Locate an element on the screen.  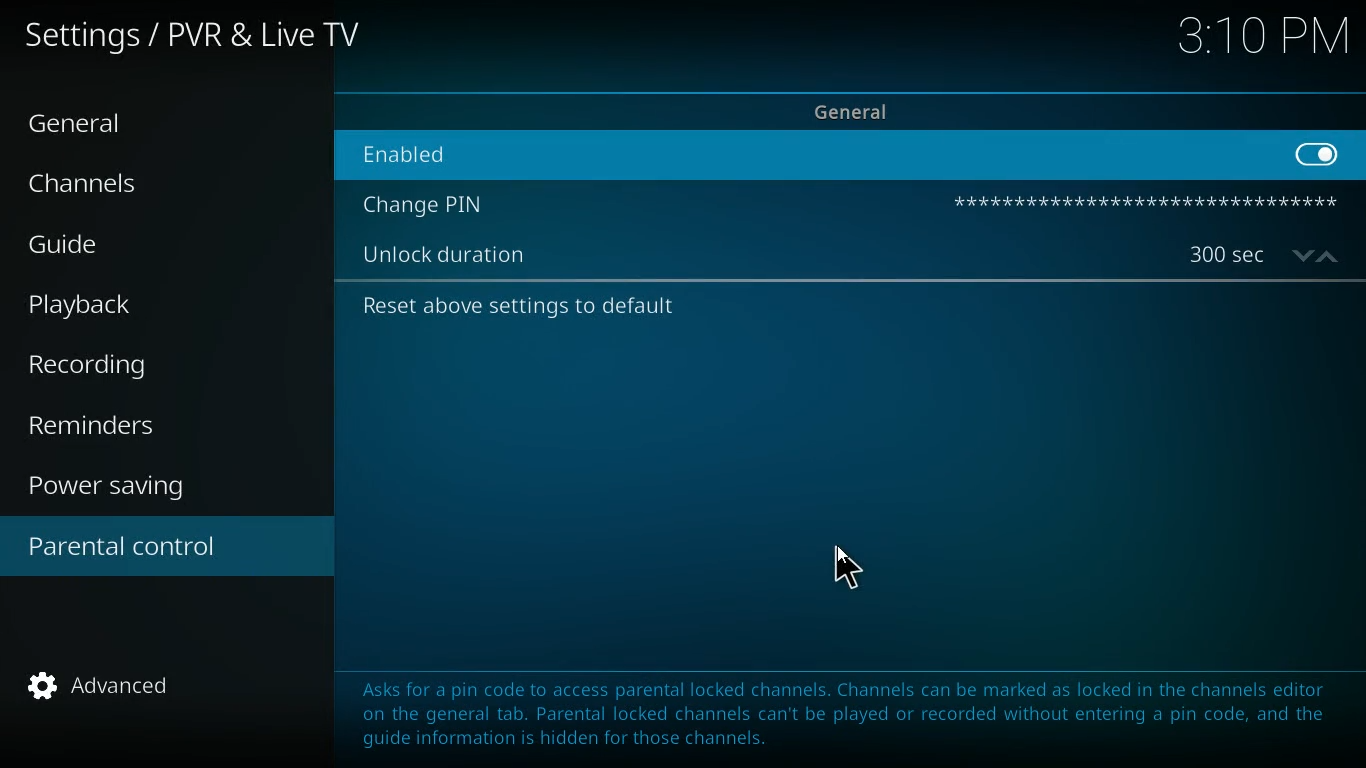
reset is located at coordinates (518, 305).